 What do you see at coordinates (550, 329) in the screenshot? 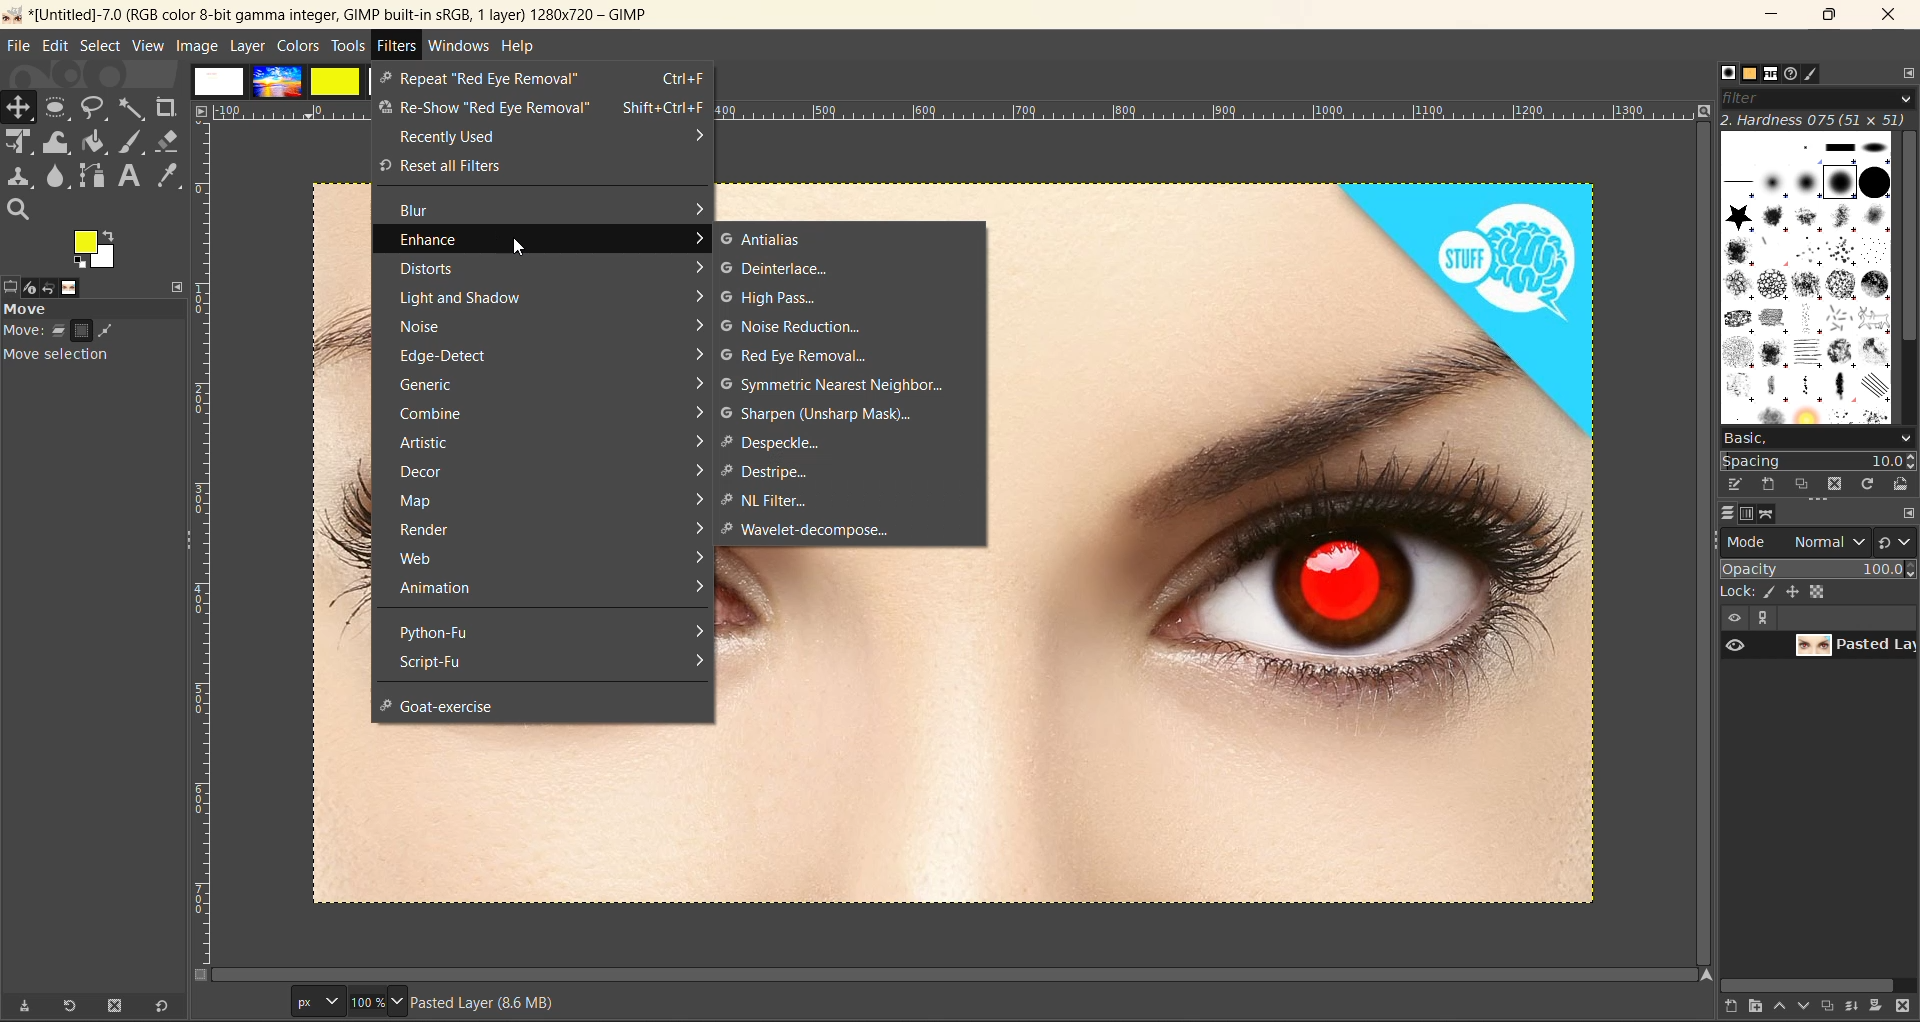
I see `noise` at bounding box center [550, 329].